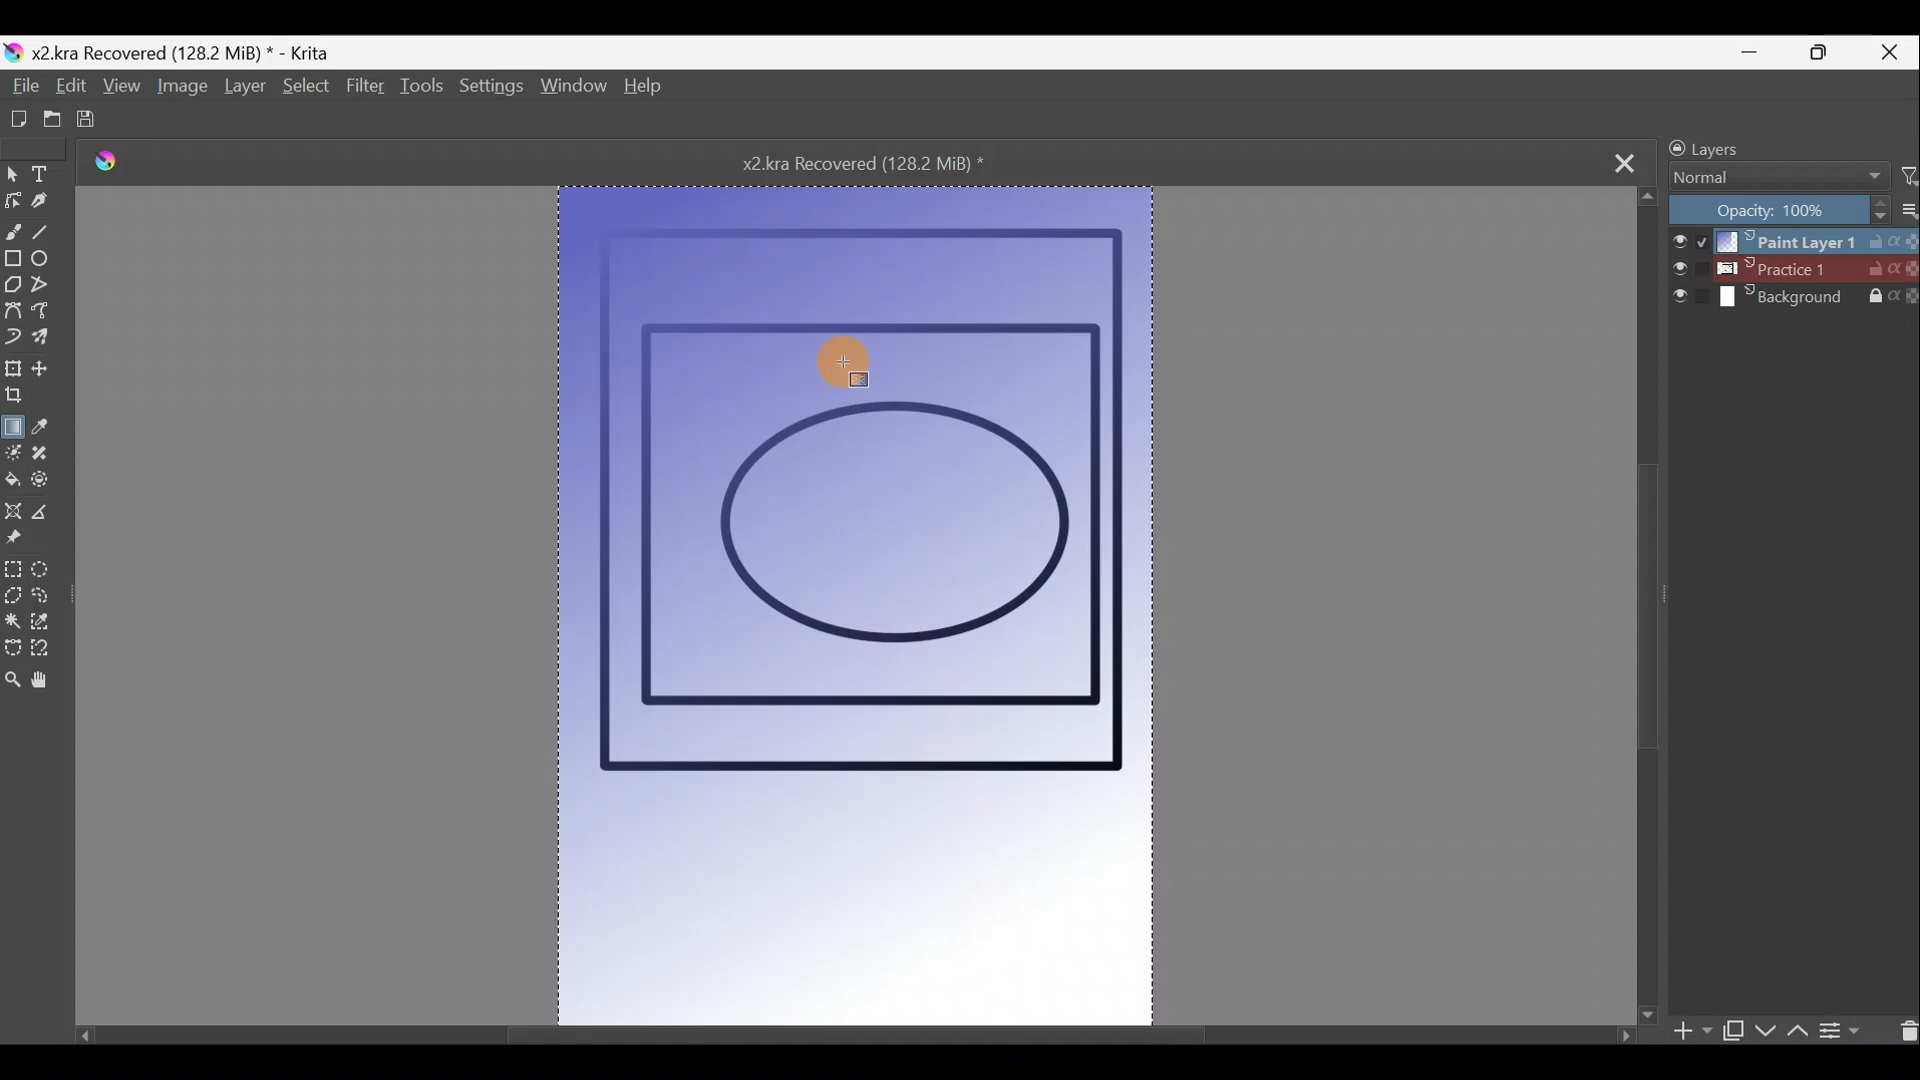 This screenshot has height=1080, width=1920. What do you see at coordinates (1759, 52) in the screenshot?
I see `Minimise` at bounding box center [1759, 52].